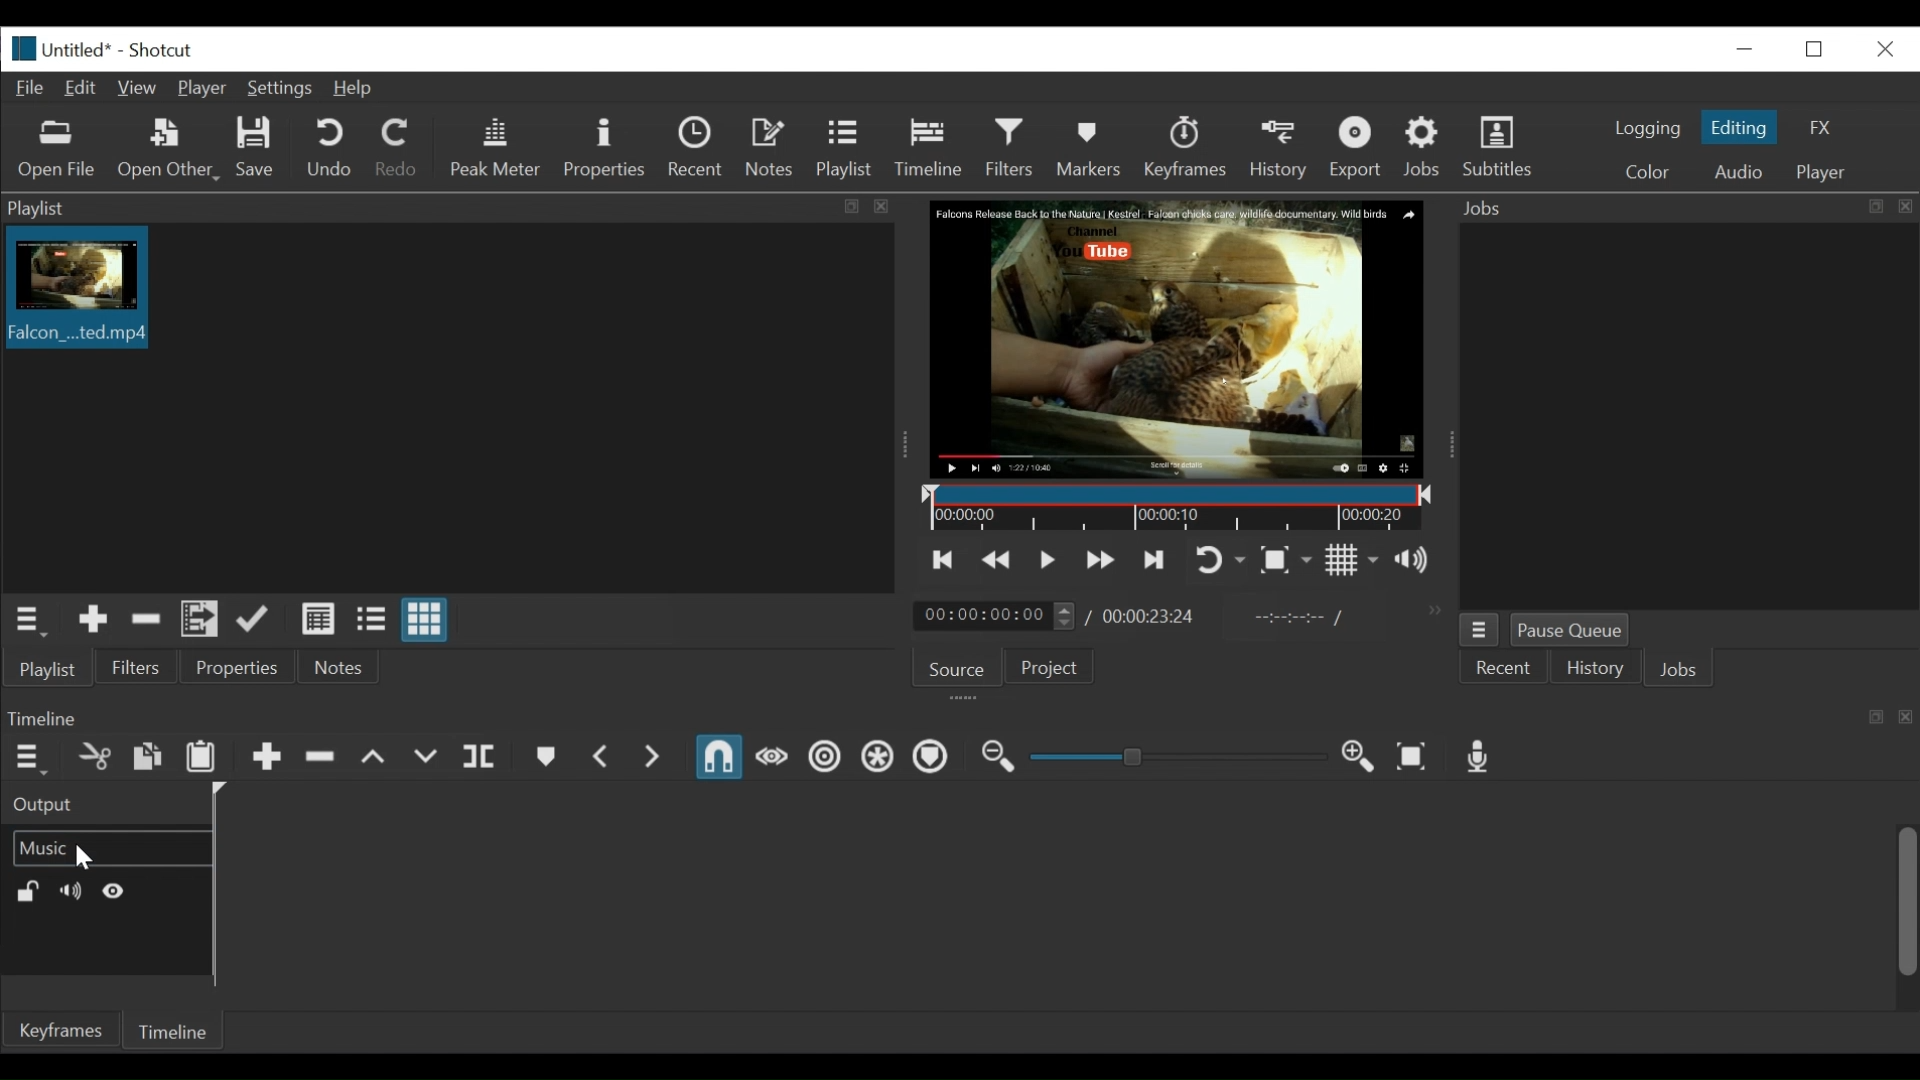 This screenshot has height=1080, width=1920. I want to click on Player, so click(201, 89).